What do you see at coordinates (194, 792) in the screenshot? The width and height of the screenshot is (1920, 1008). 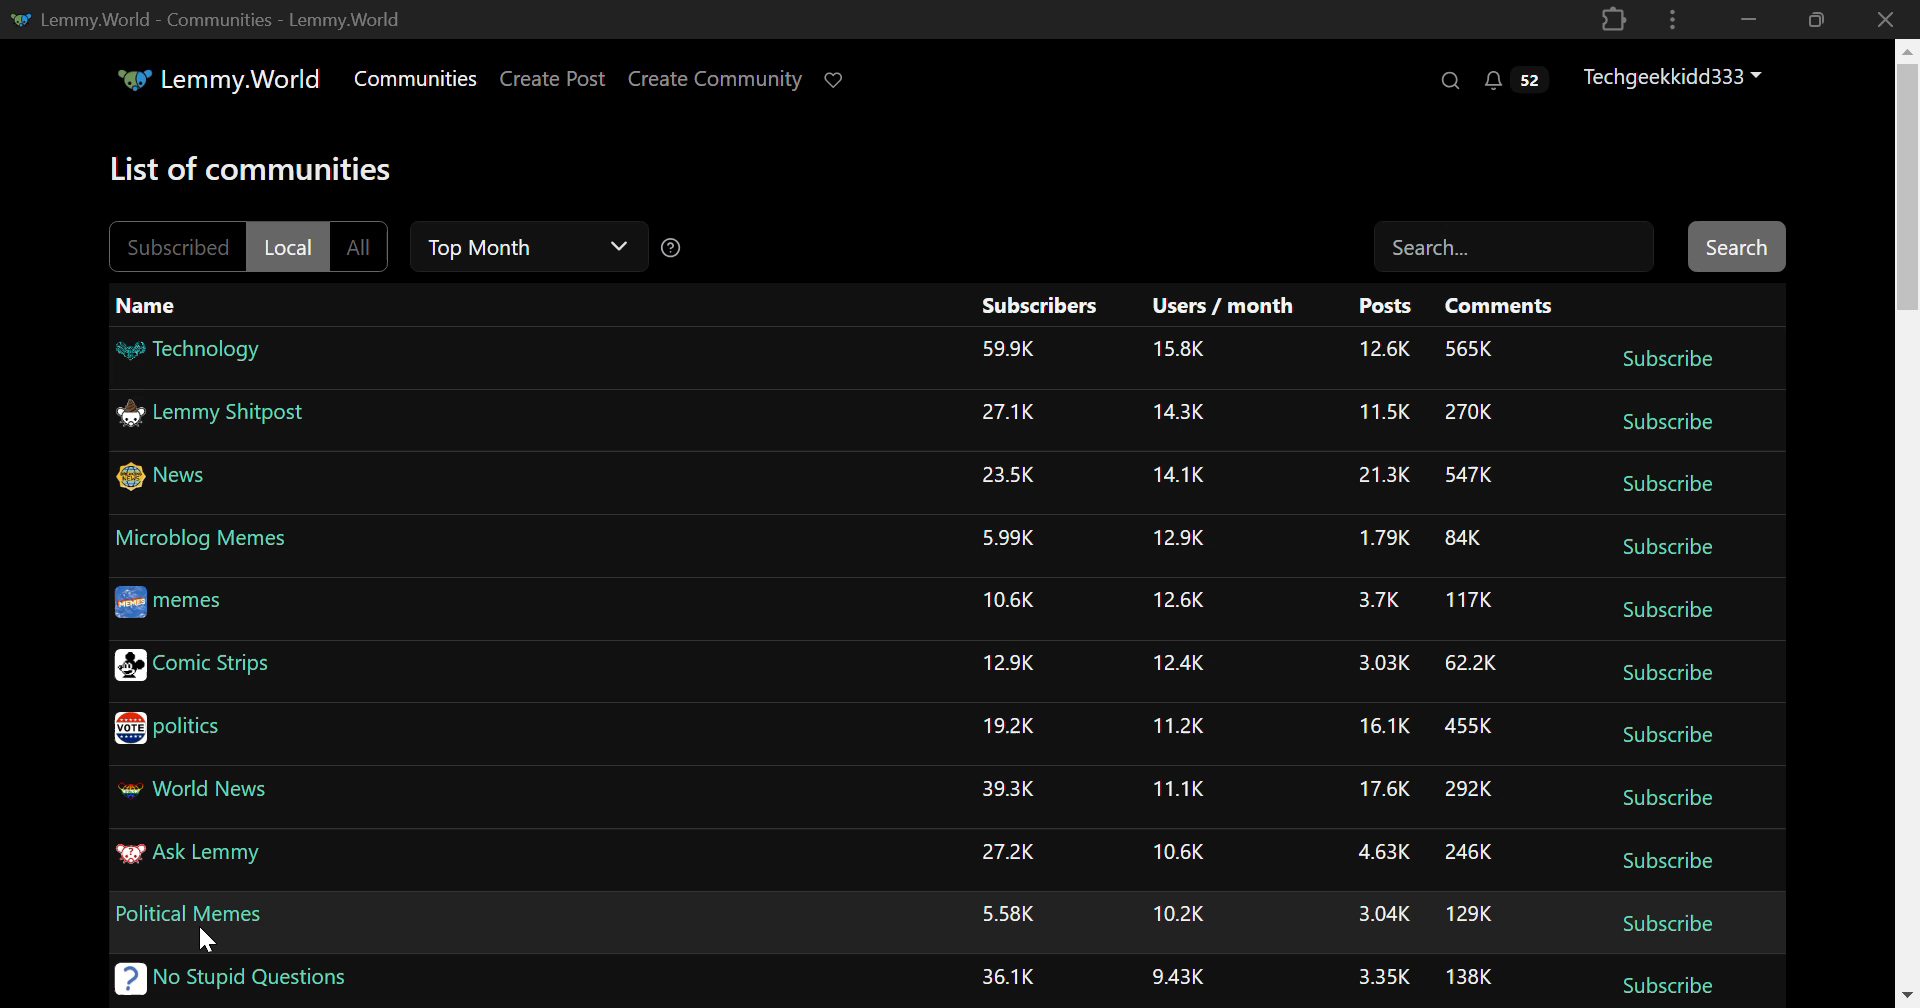 I see `World News` at bounding box center [194, 792].